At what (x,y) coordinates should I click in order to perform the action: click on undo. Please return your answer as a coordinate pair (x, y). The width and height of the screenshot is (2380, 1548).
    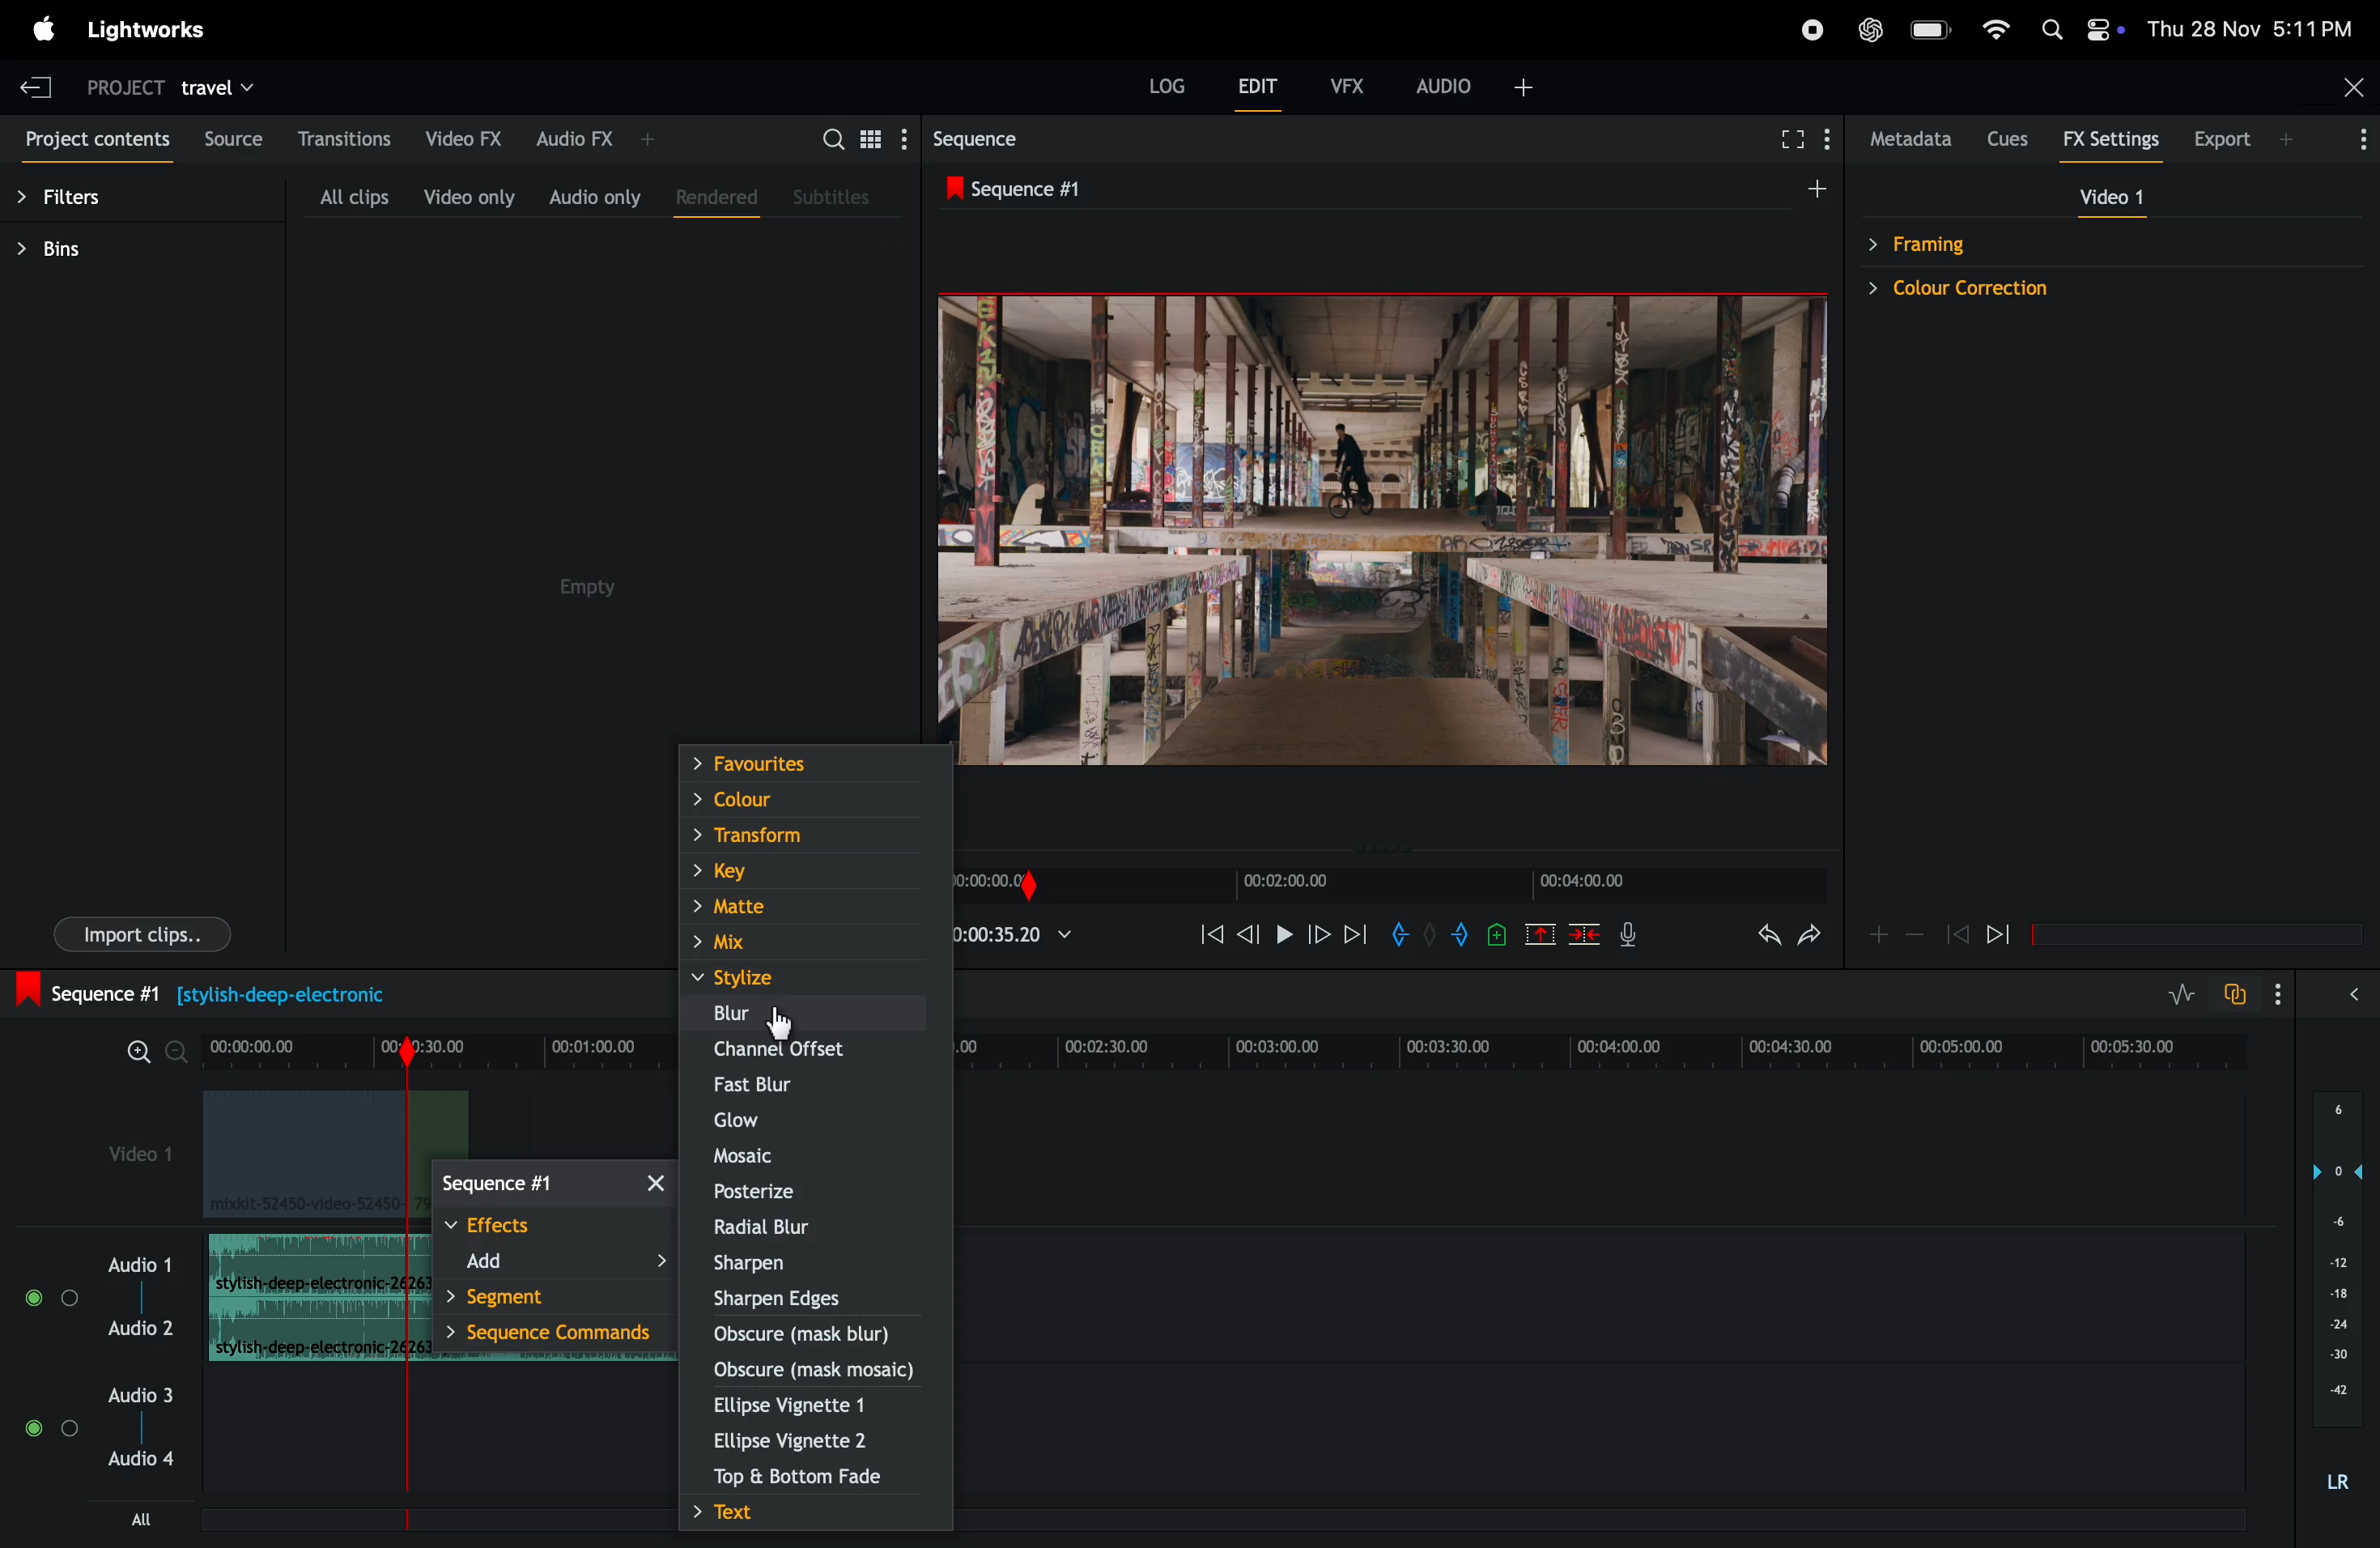
    Looking at the image, I should click on (1754, 942).